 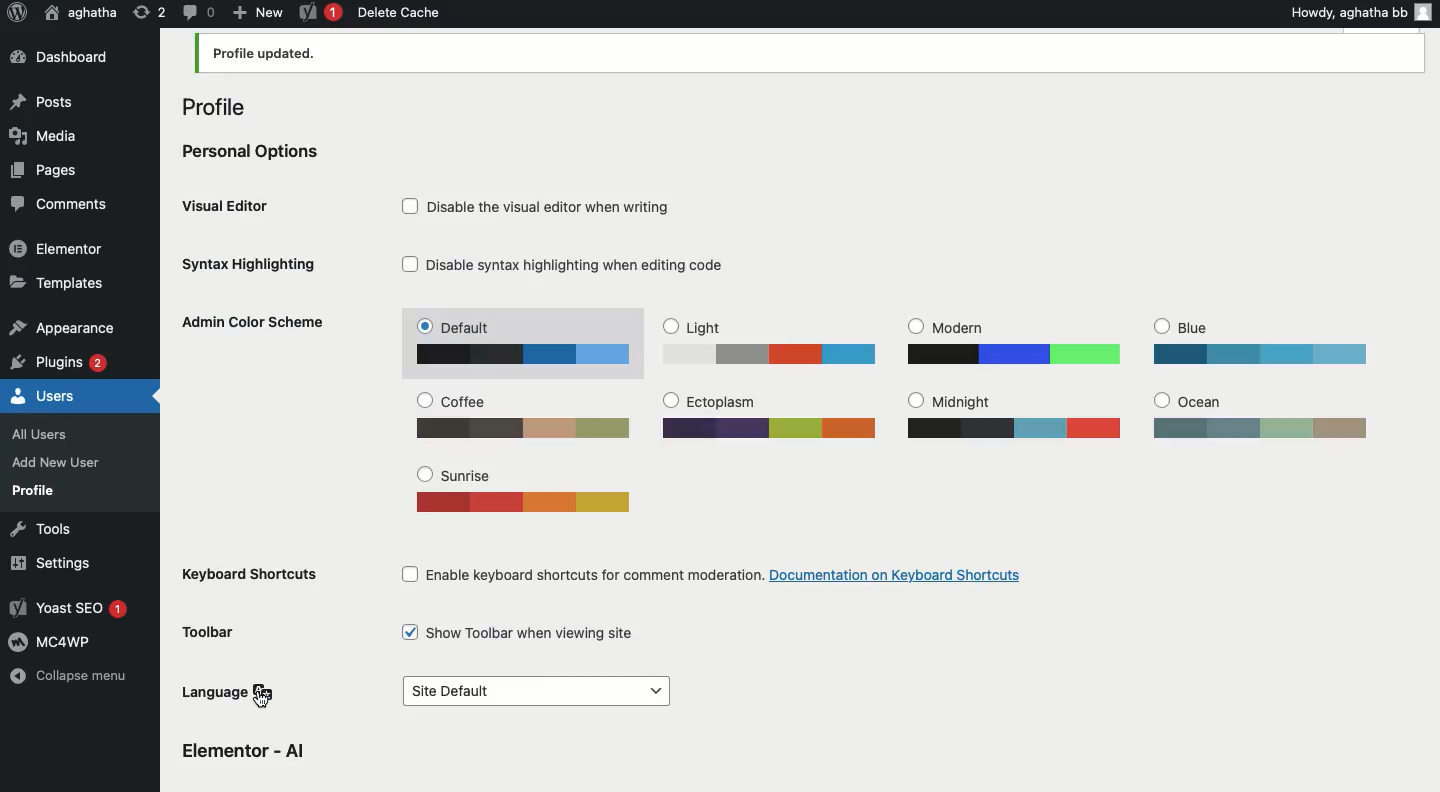 What do you see at coordinates (534, 692) in the screenshot?
I see `Site default` at bounding box center [534, 692].